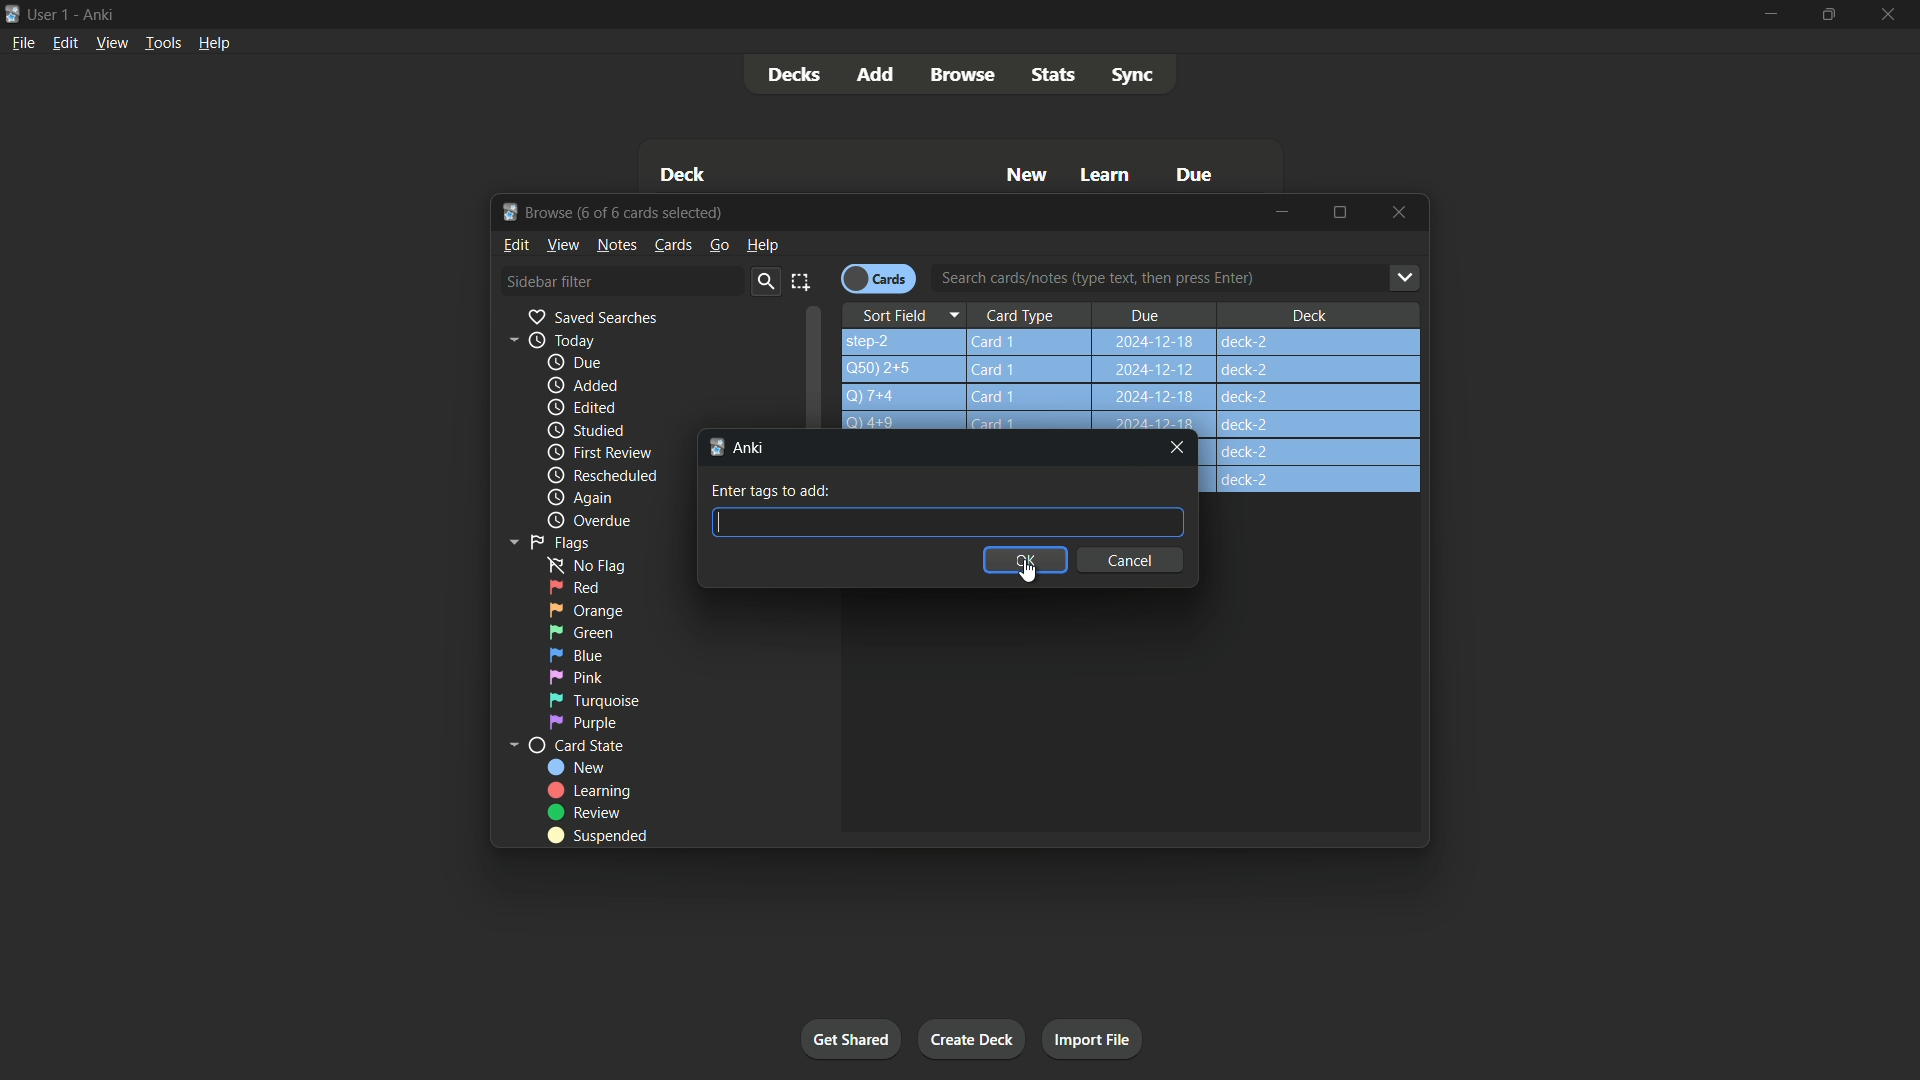 The image size is (1920, 1080). Describe the element at coordinates (802, 281) in the screenshot. I see `select` at that location.